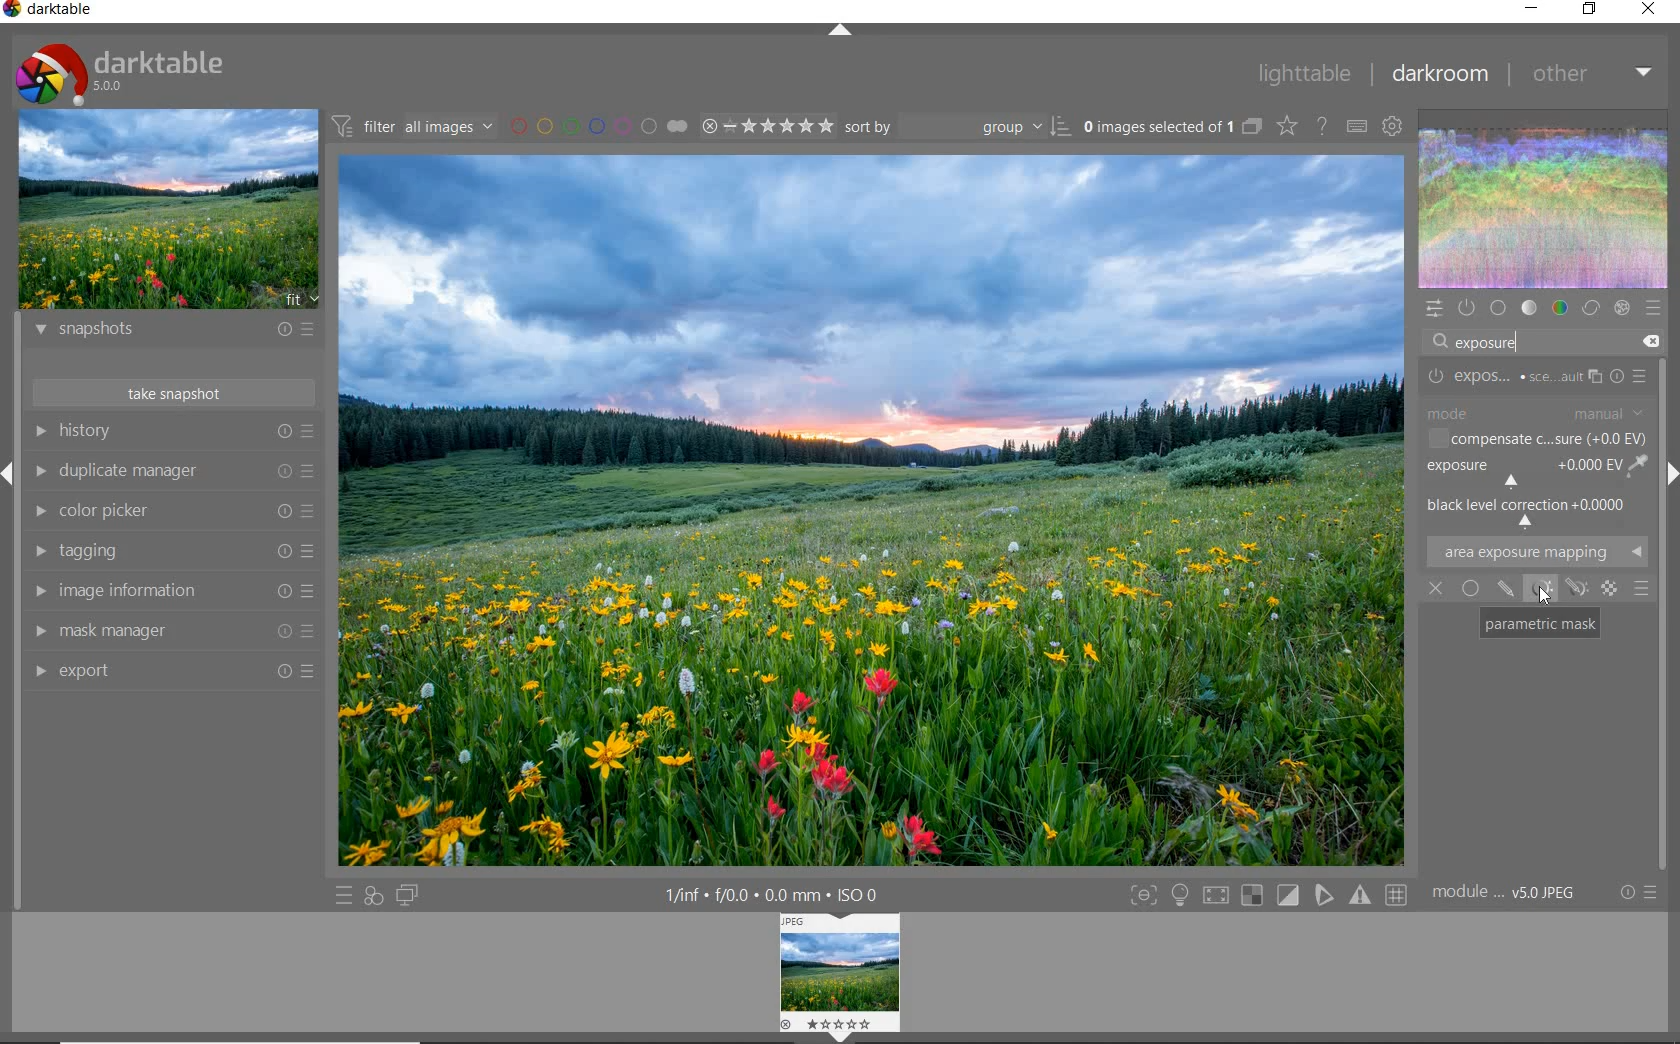 Image resolution: width=1680 pixels, height=1044 pixels. Describe the element at coordinates (774, 895) in the screenshot. I see `other display information` at that location.